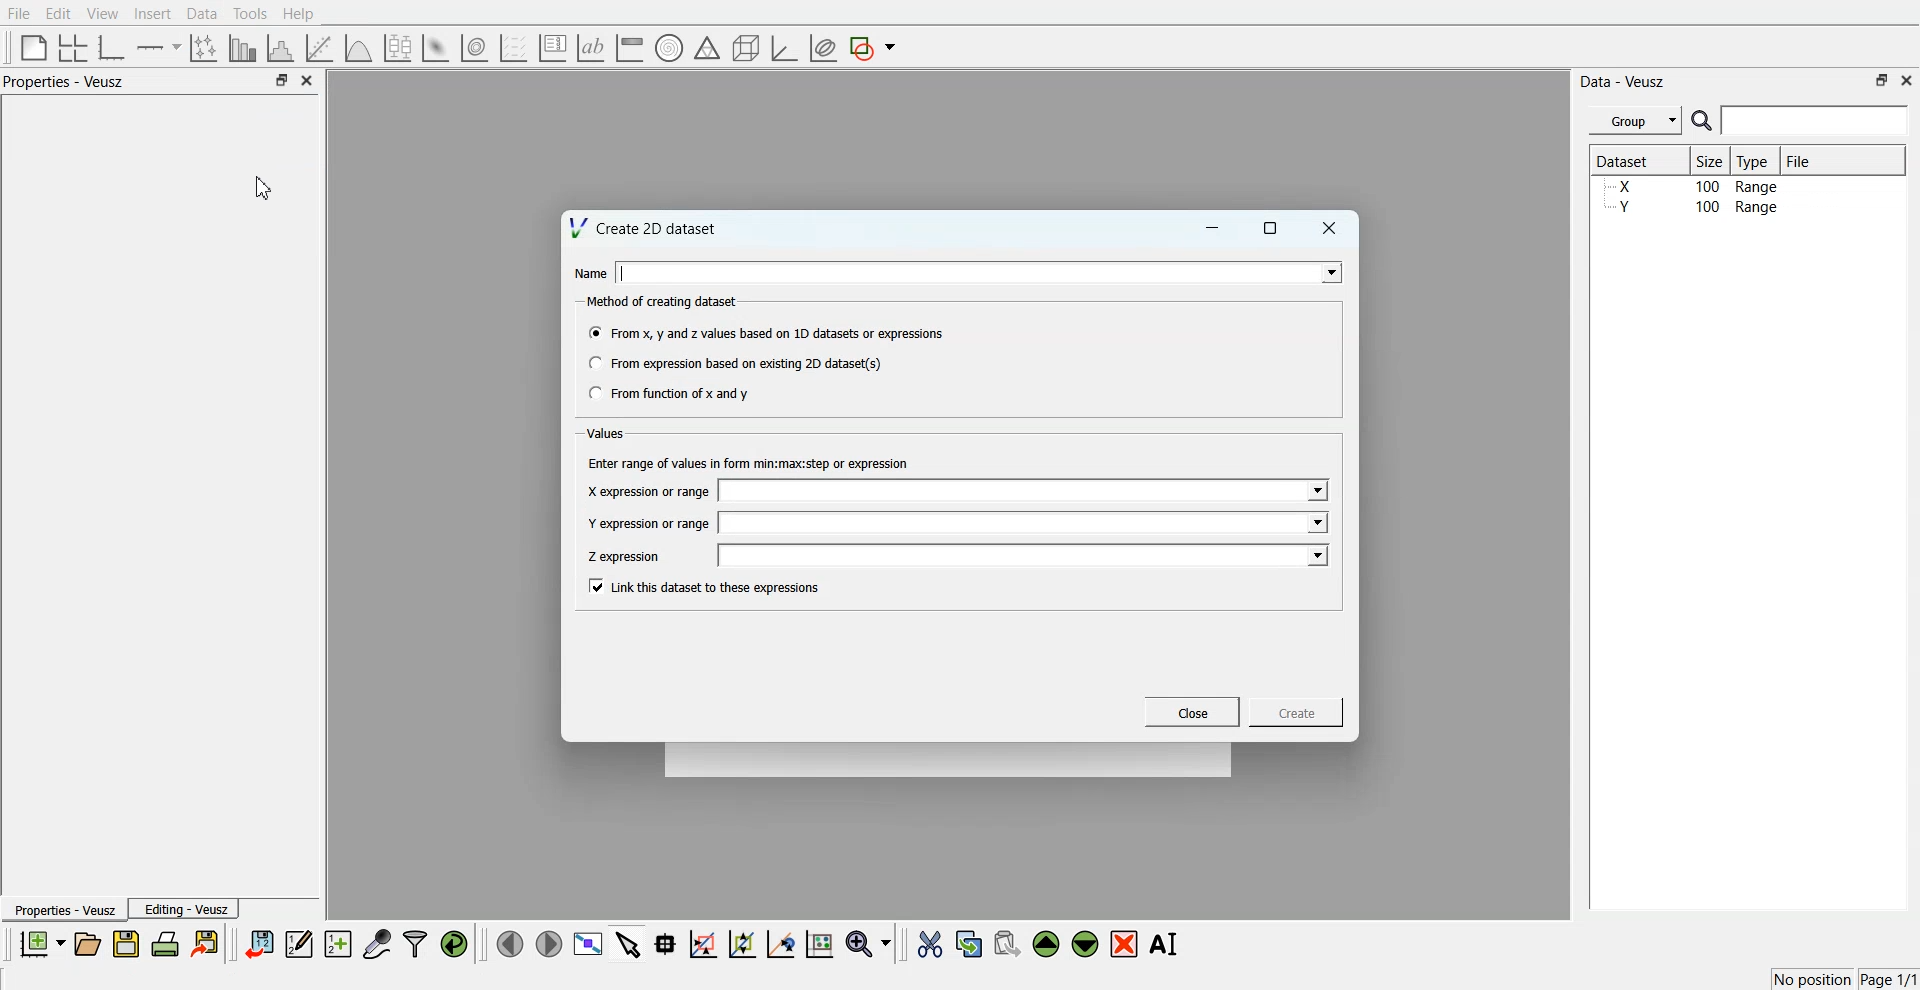 This screenshot has height=990, width=1920. What do you see at coordinates (734, 363) in the screenshot?
I see `Sl (7 From expression based on existing 2D dataset(s)` at bounding box center [734, 363].